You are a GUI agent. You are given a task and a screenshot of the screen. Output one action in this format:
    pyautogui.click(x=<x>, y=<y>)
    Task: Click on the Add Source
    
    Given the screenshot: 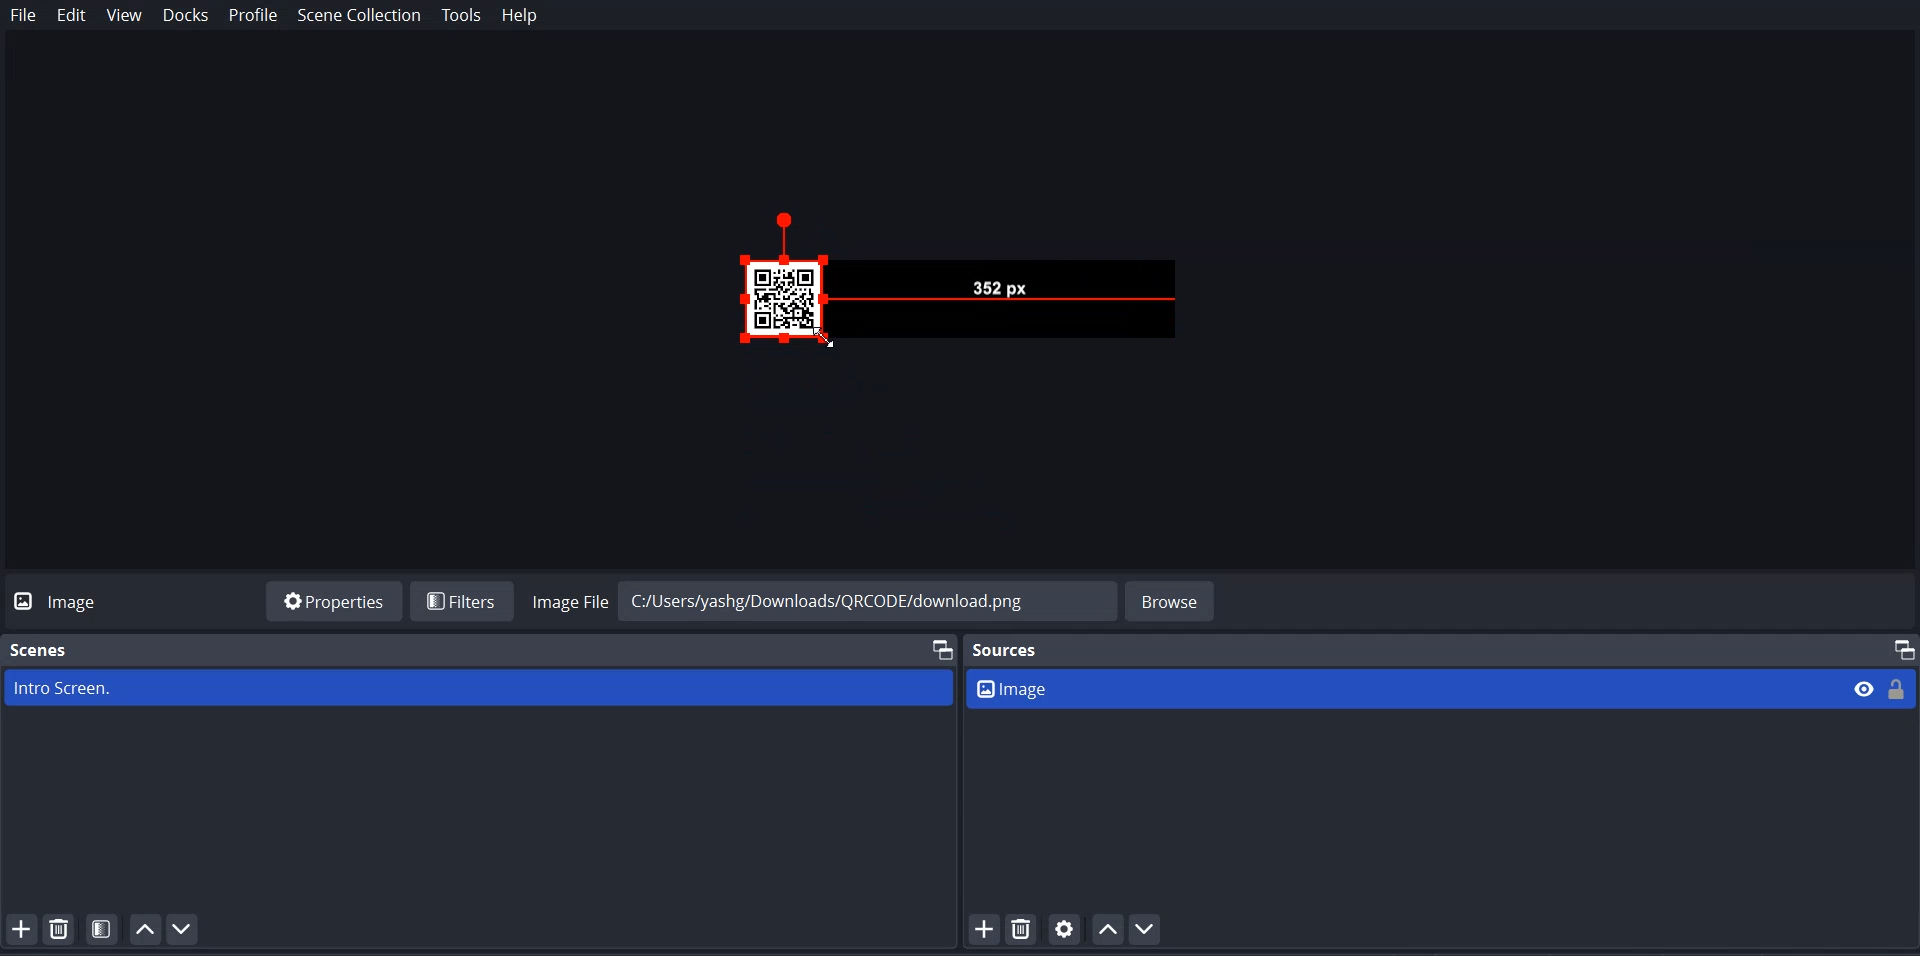 What is the action you would take?
    pyautogui.click(x=983, y=929)
    